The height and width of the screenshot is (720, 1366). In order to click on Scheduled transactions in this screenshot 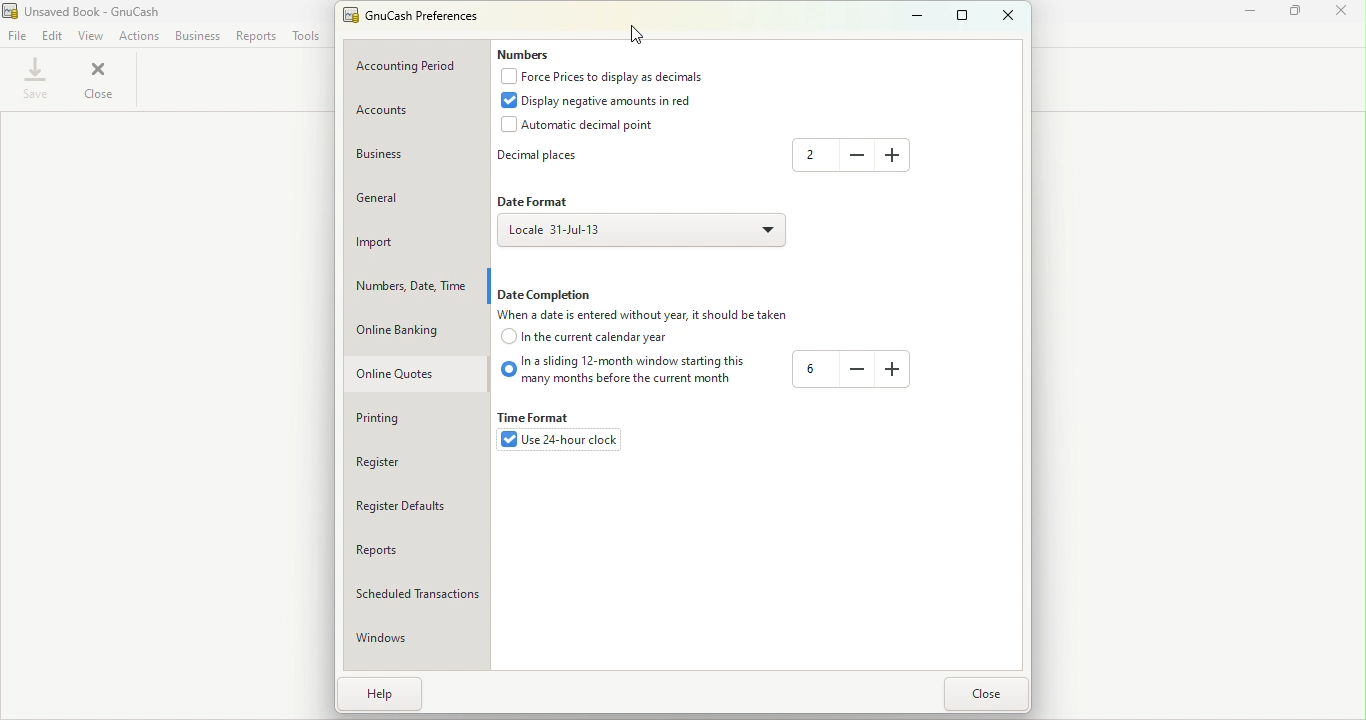, I will do `click(420, 592)`.